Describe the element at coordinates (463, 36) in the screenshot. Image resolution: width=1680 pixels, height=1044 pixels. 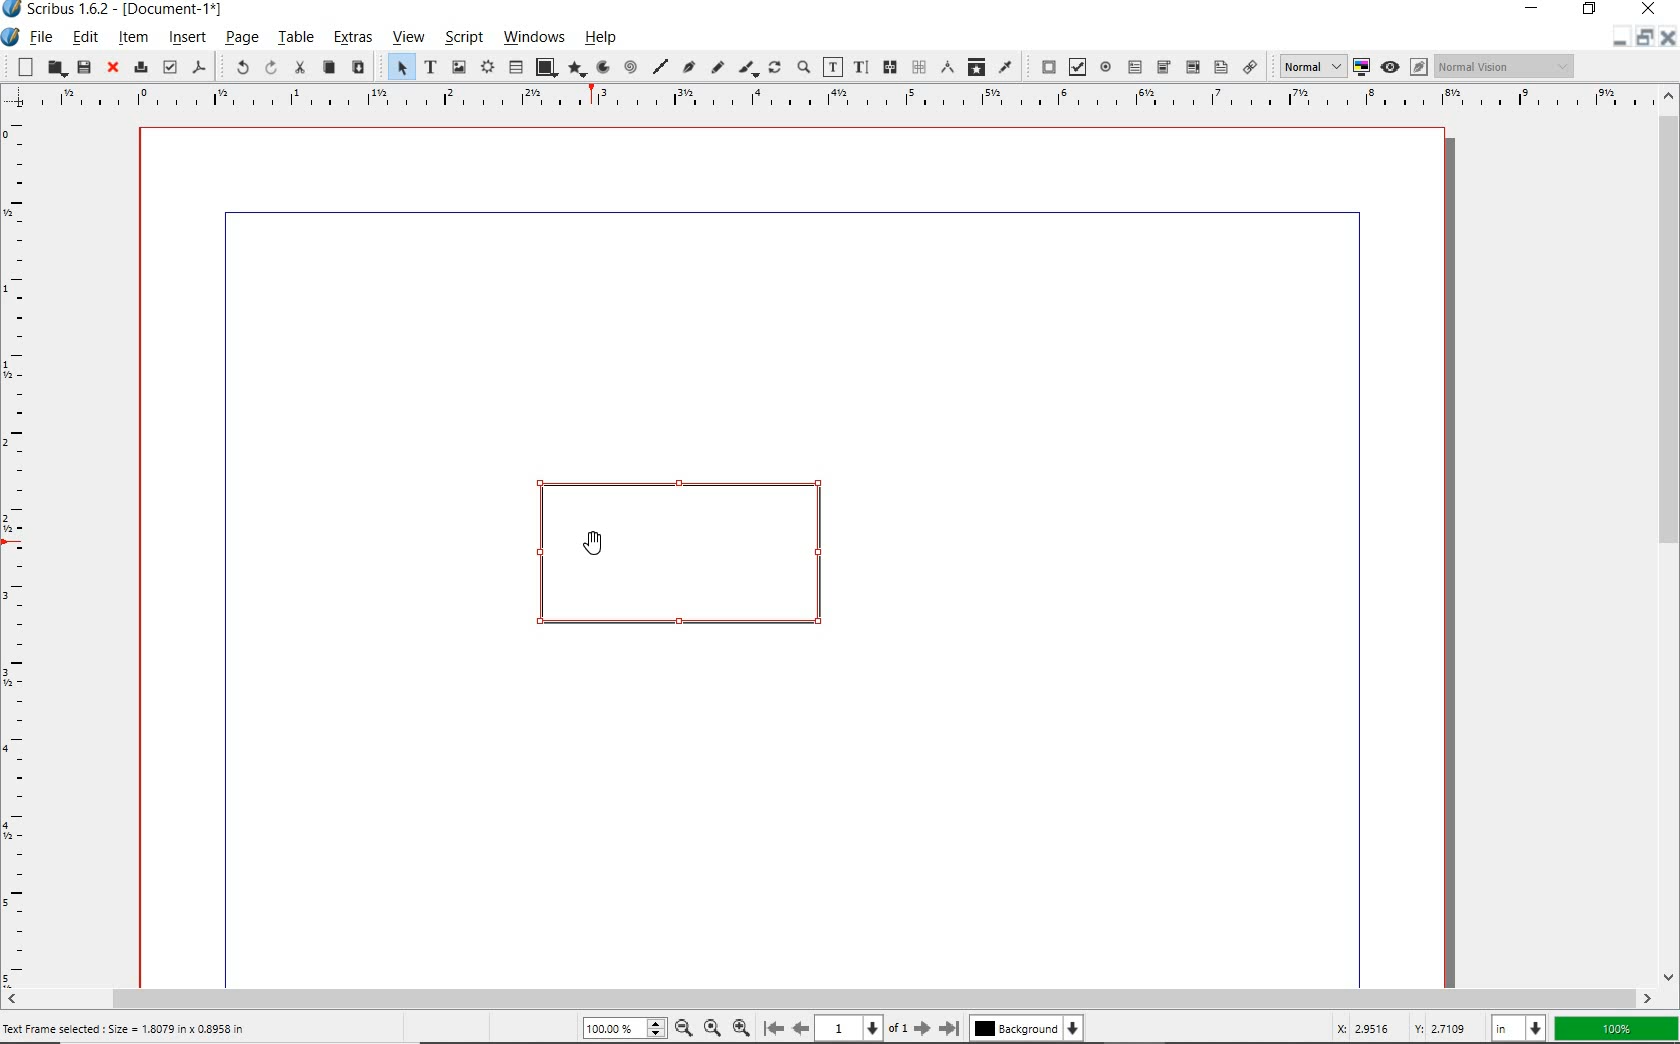
I see `script` at that location.